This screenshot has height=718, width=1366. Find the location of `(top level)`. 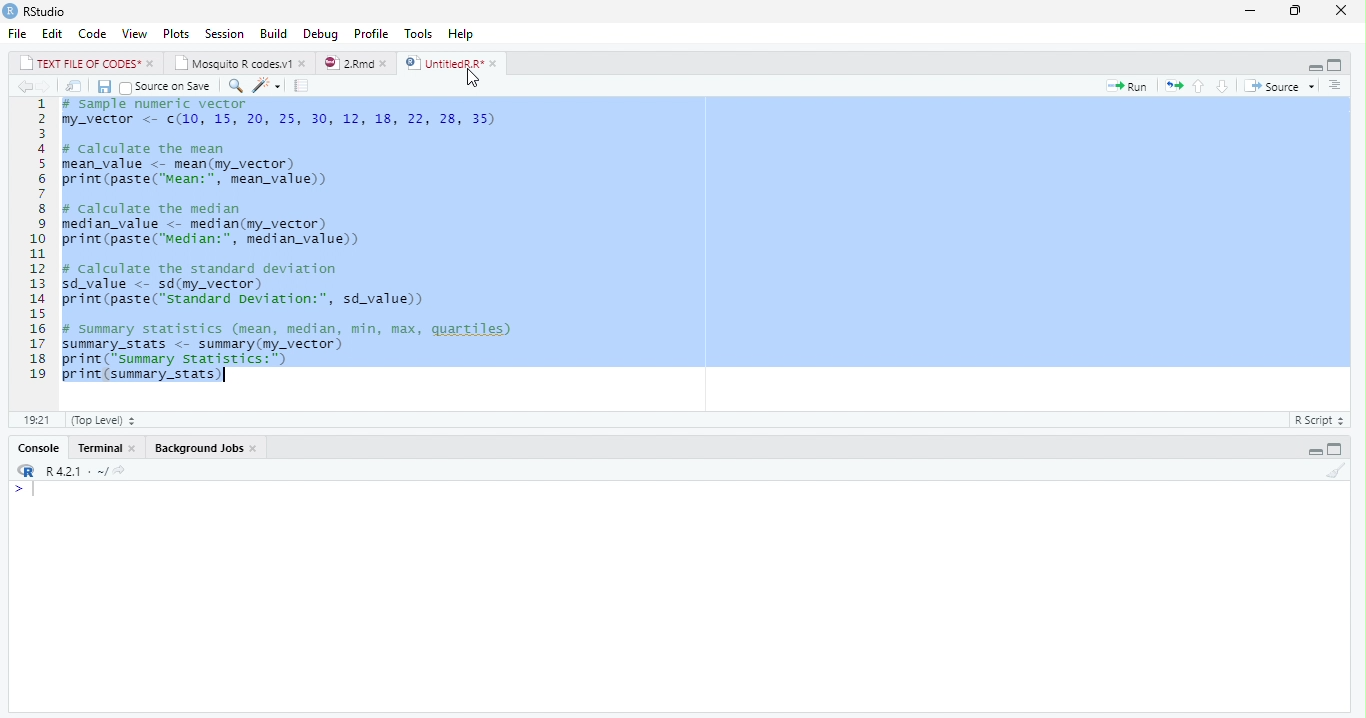

(top level) is located at coordinates (103, 420).